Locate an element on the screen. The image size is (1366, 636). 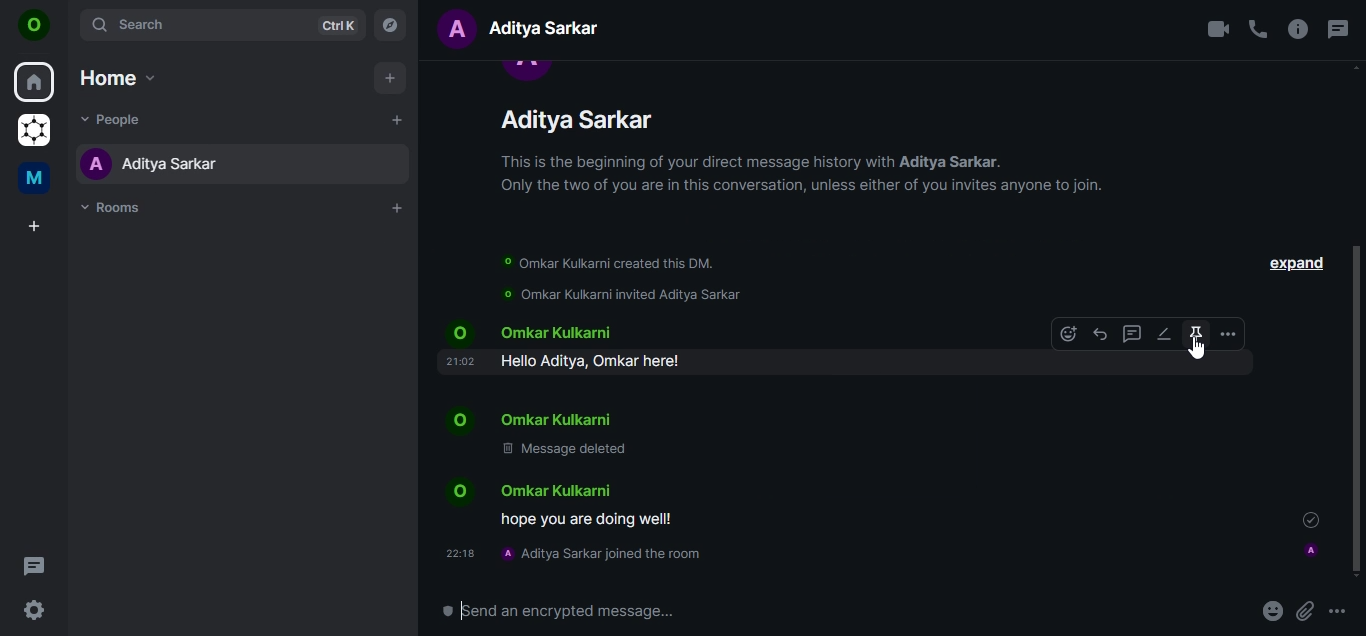
O is located at coordinates (37, 25).